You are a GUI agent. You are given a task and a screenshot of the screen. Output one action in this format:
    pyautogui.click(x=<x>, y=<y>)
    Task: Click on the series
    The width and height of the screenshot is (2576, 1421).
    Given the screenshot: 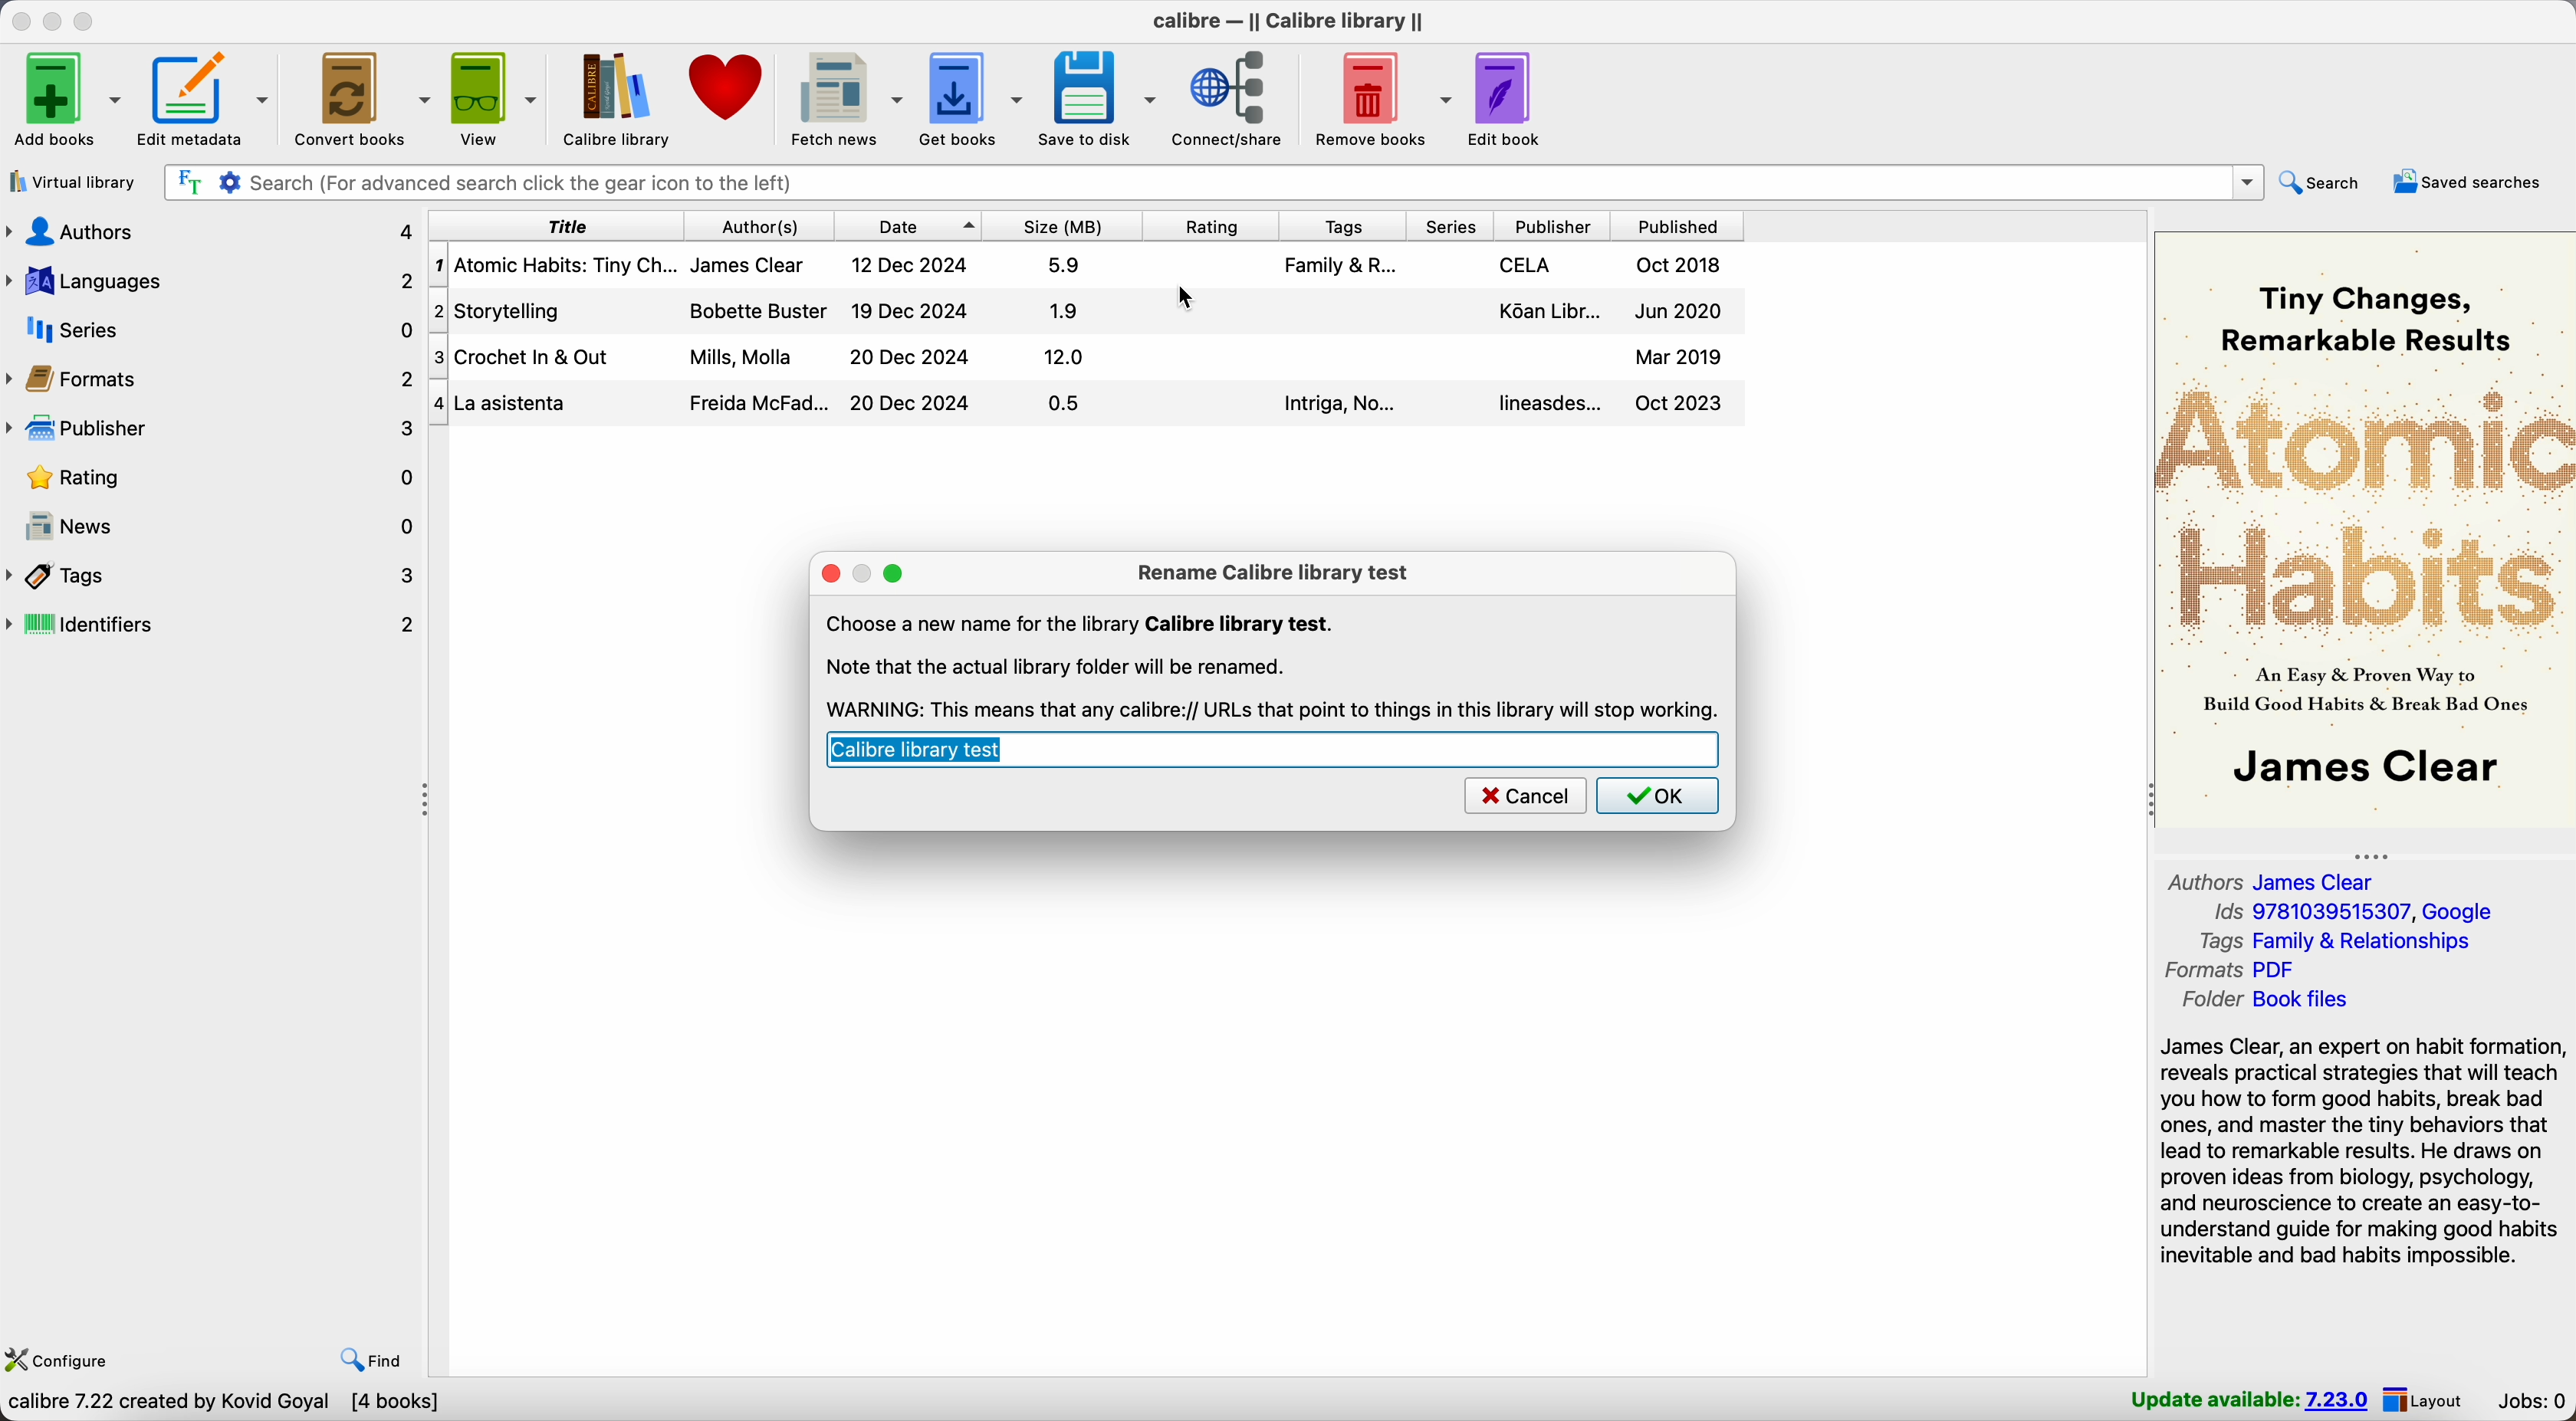 What is the action you would take?
    pyautogui.click(x=213, y=329)
    